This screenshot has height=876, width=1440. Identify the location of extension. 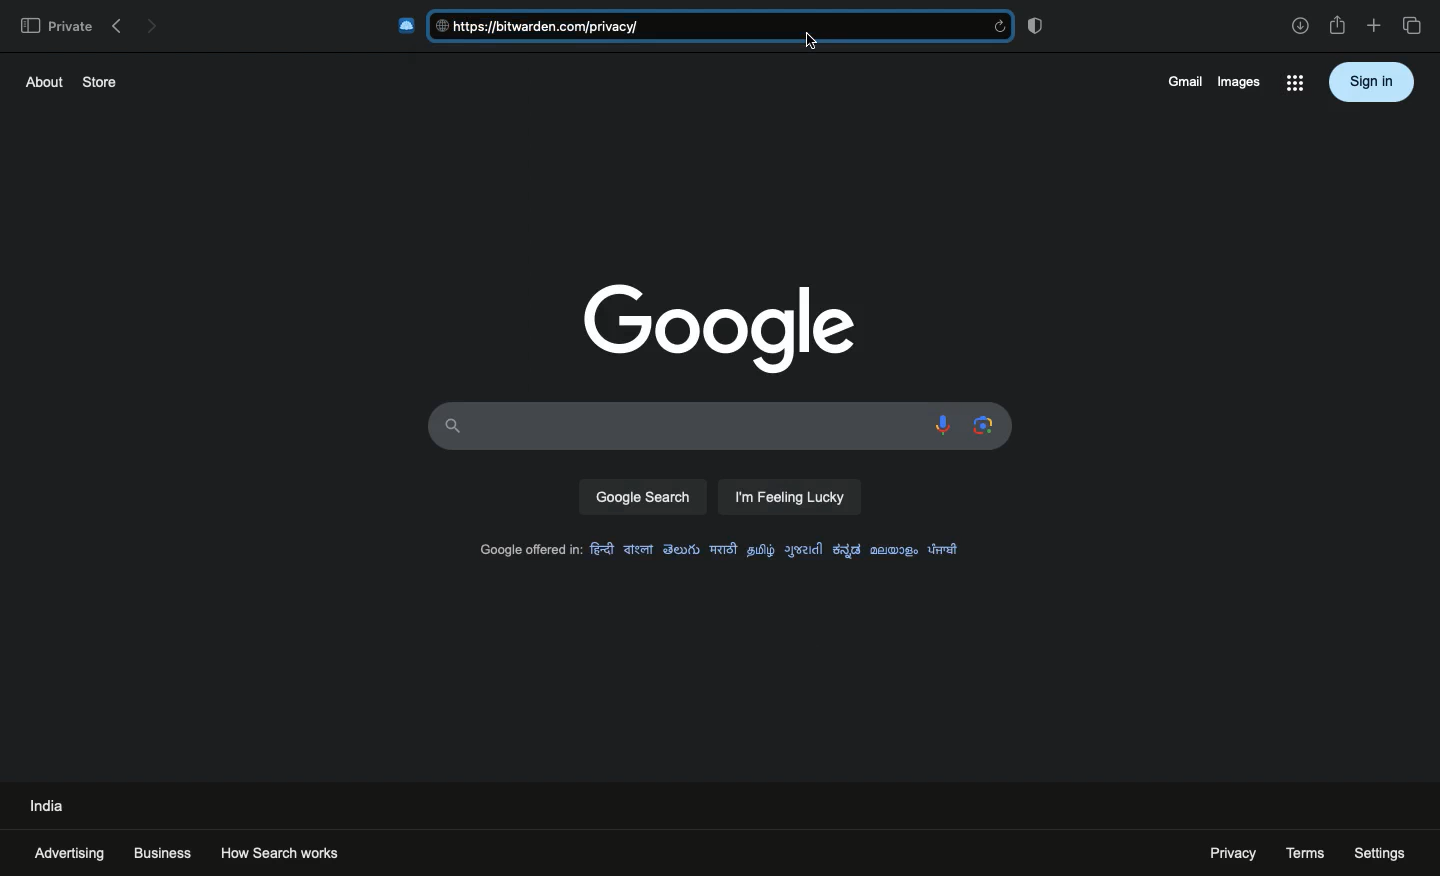
(404, 25).